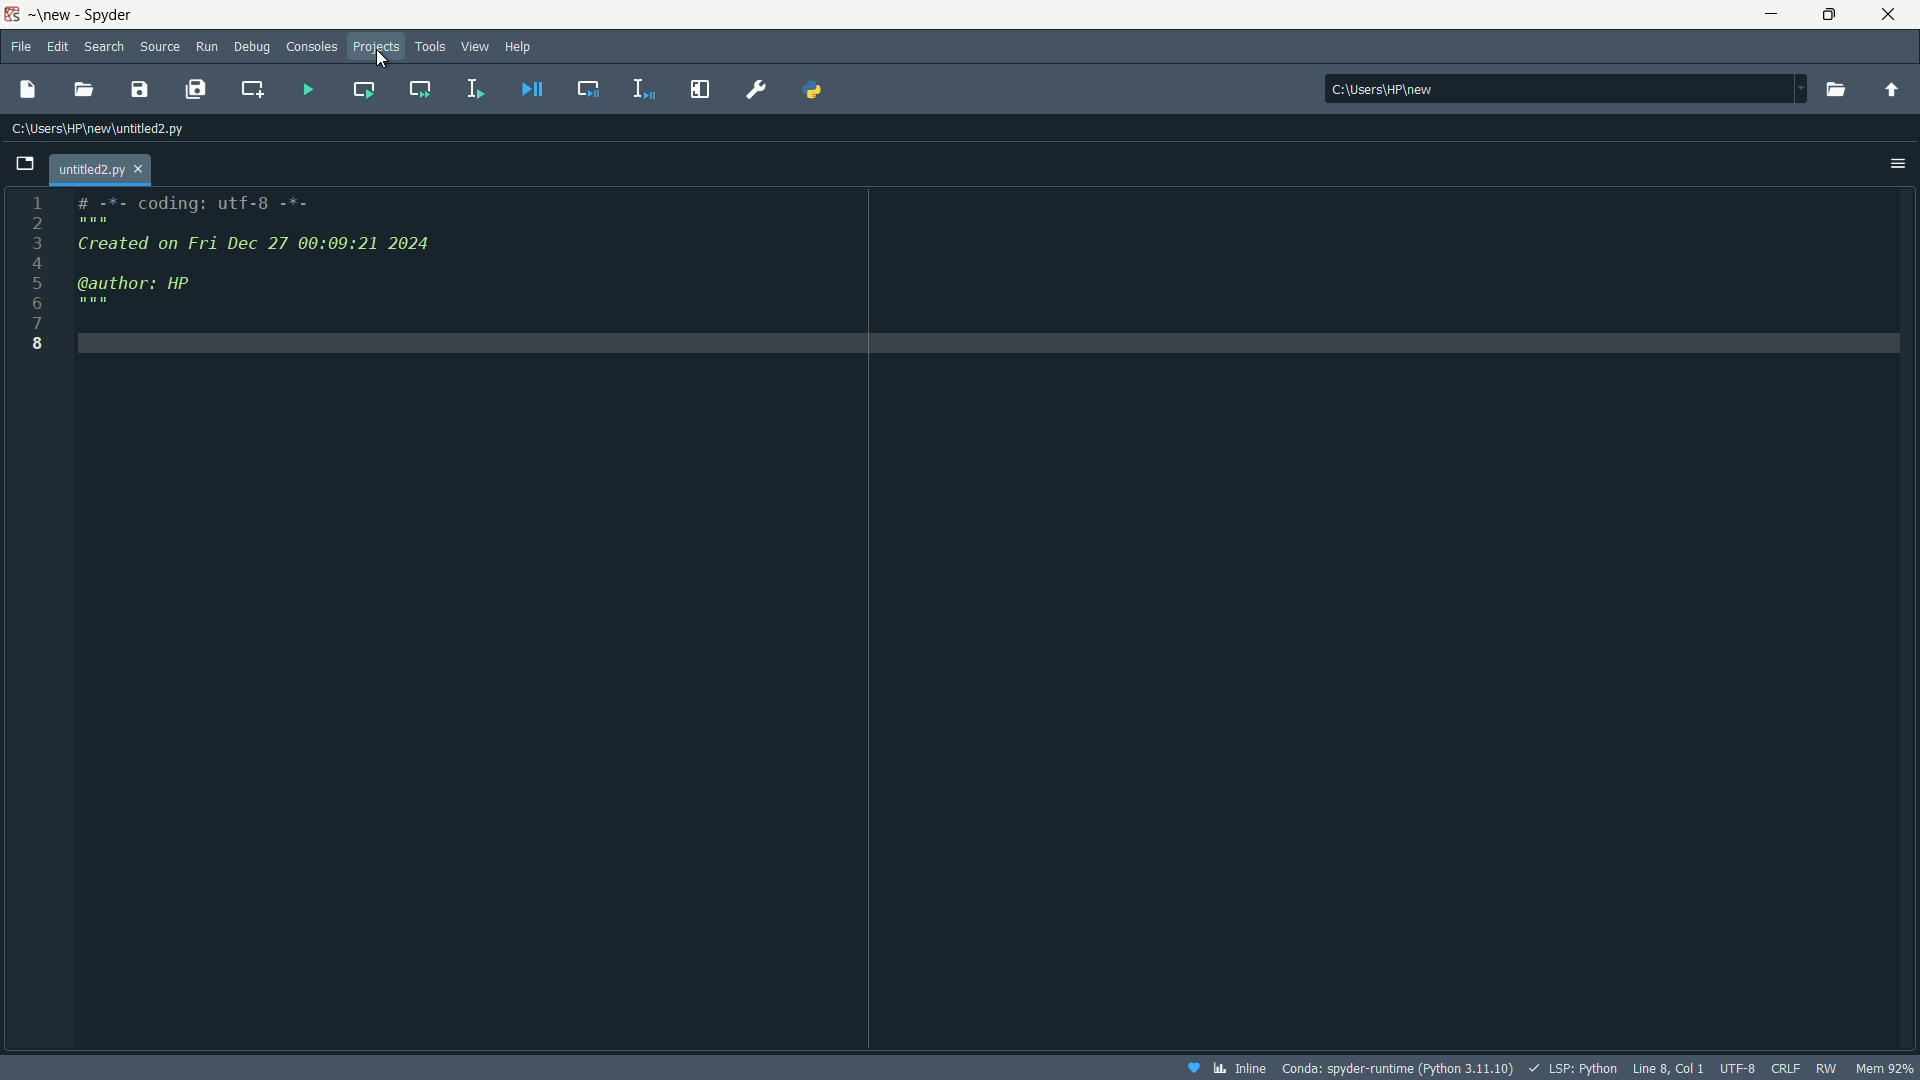 Image resolution: width=1920 pixels, height=1080 pixels. I want to click on Save file (Ctrl + S), so click(141, 90).